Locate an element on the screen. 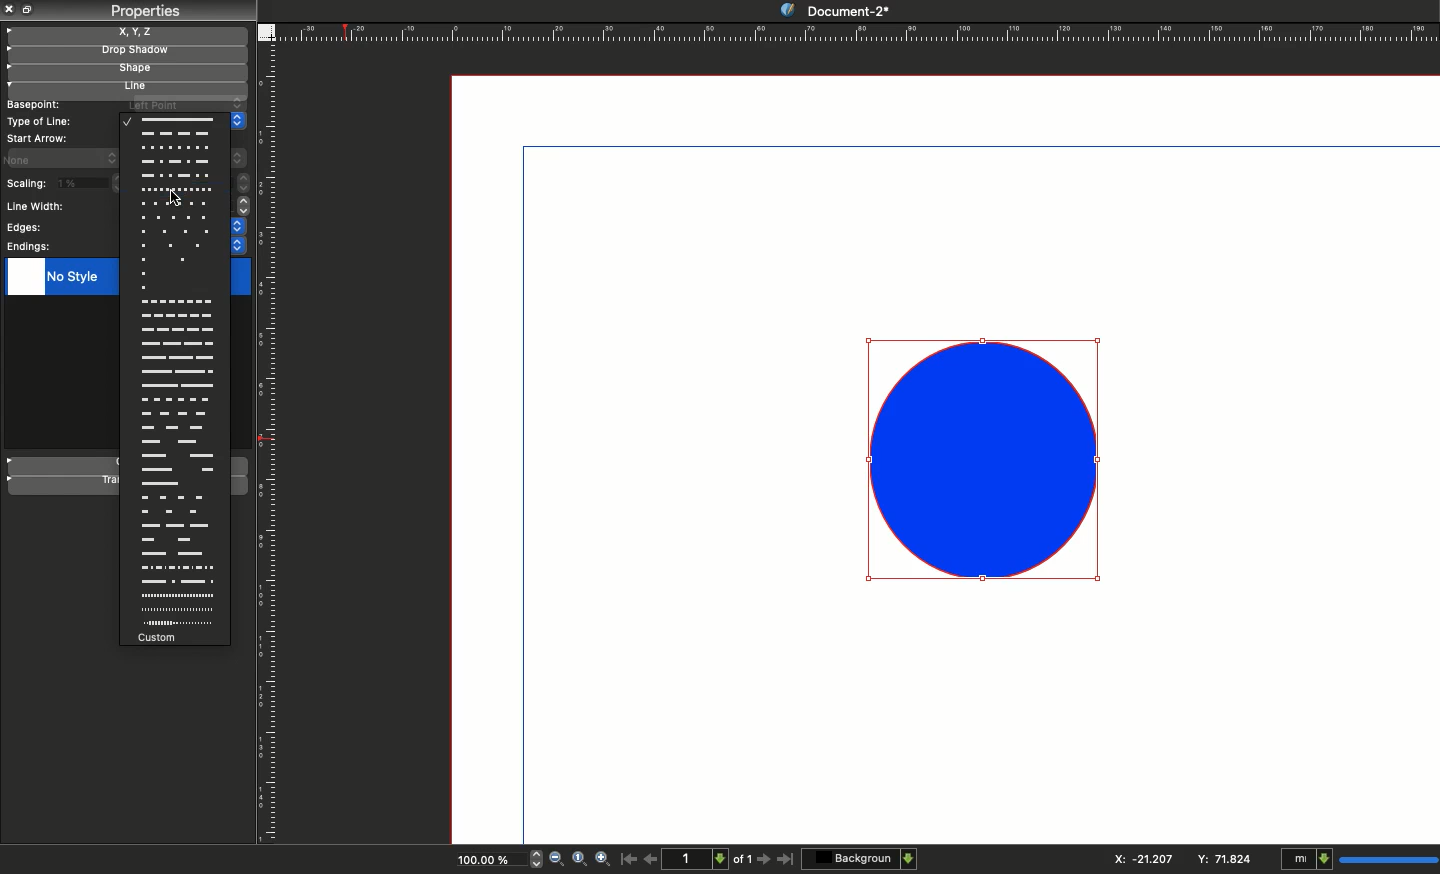 The width and height of the screenshot is (1440, 874). Zoom to is located at coordinates (579, 858).